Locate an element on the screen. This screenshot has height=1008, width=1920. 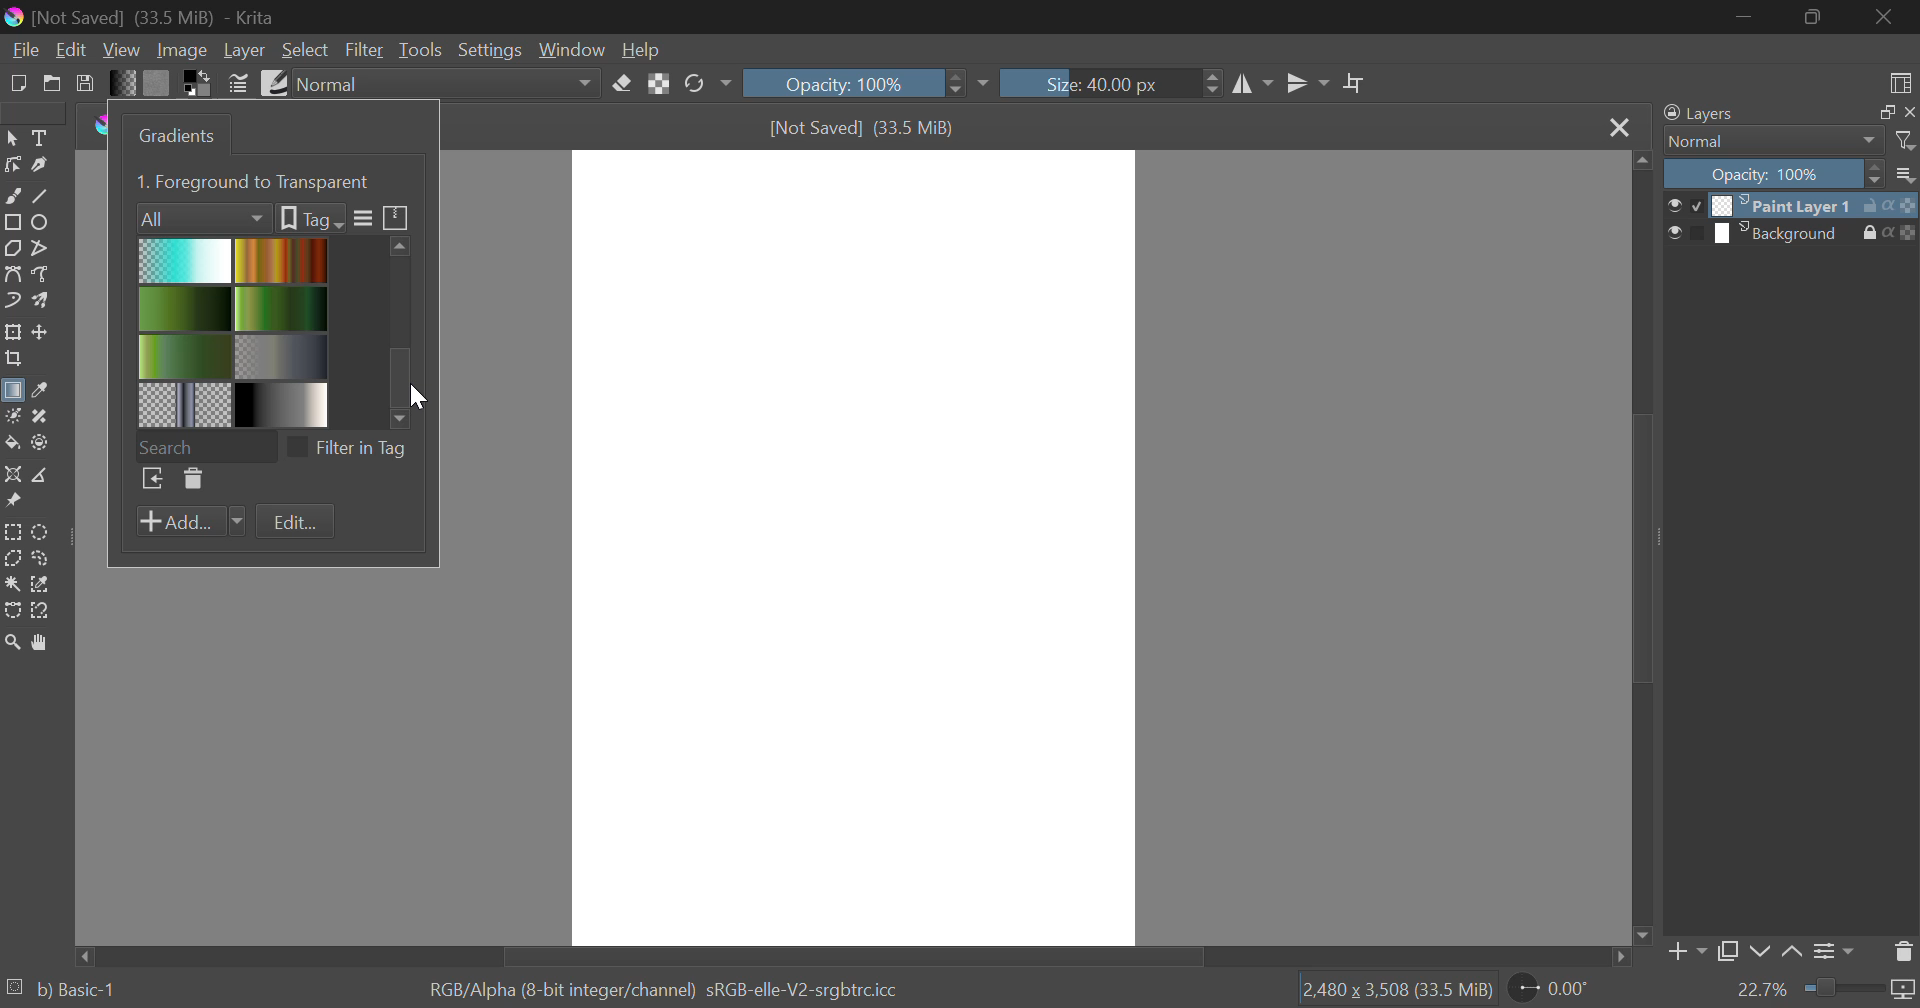
Polygon is located at coordinates (12, 247).